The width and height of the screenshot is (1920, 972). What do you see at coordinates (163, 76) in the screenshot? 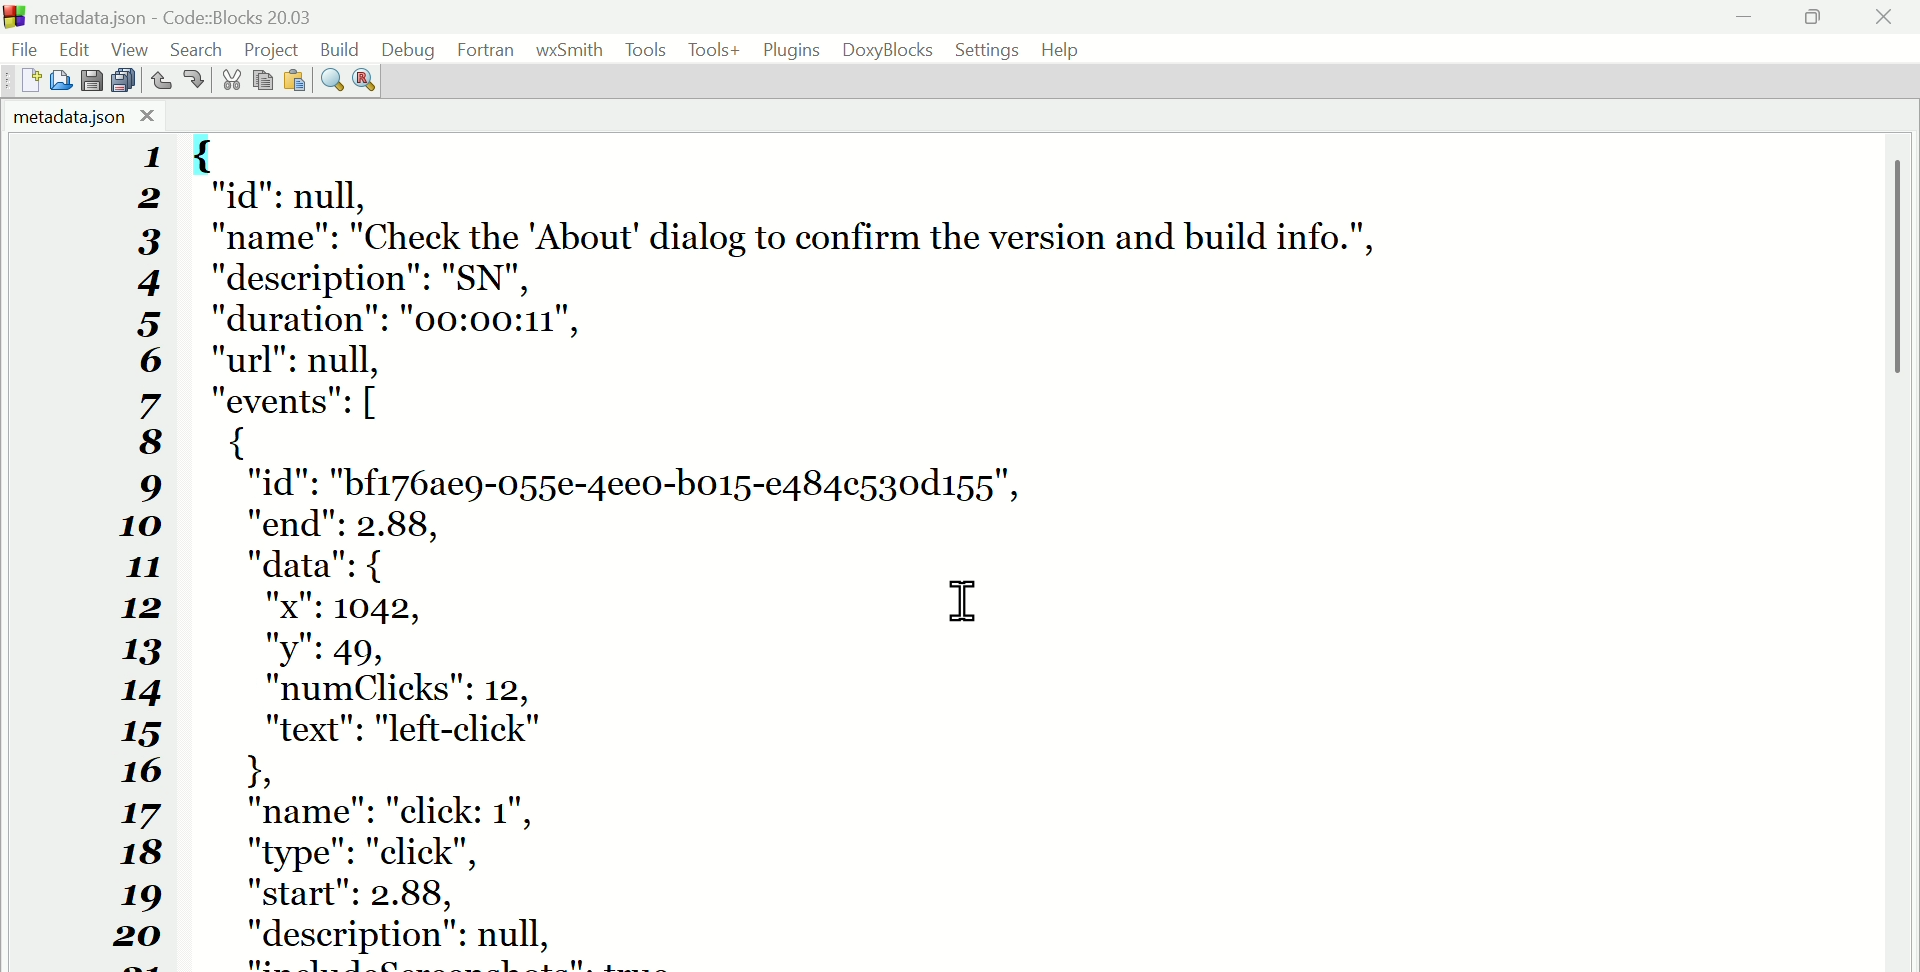
I see `Undo` at bounding box center [163, 76].